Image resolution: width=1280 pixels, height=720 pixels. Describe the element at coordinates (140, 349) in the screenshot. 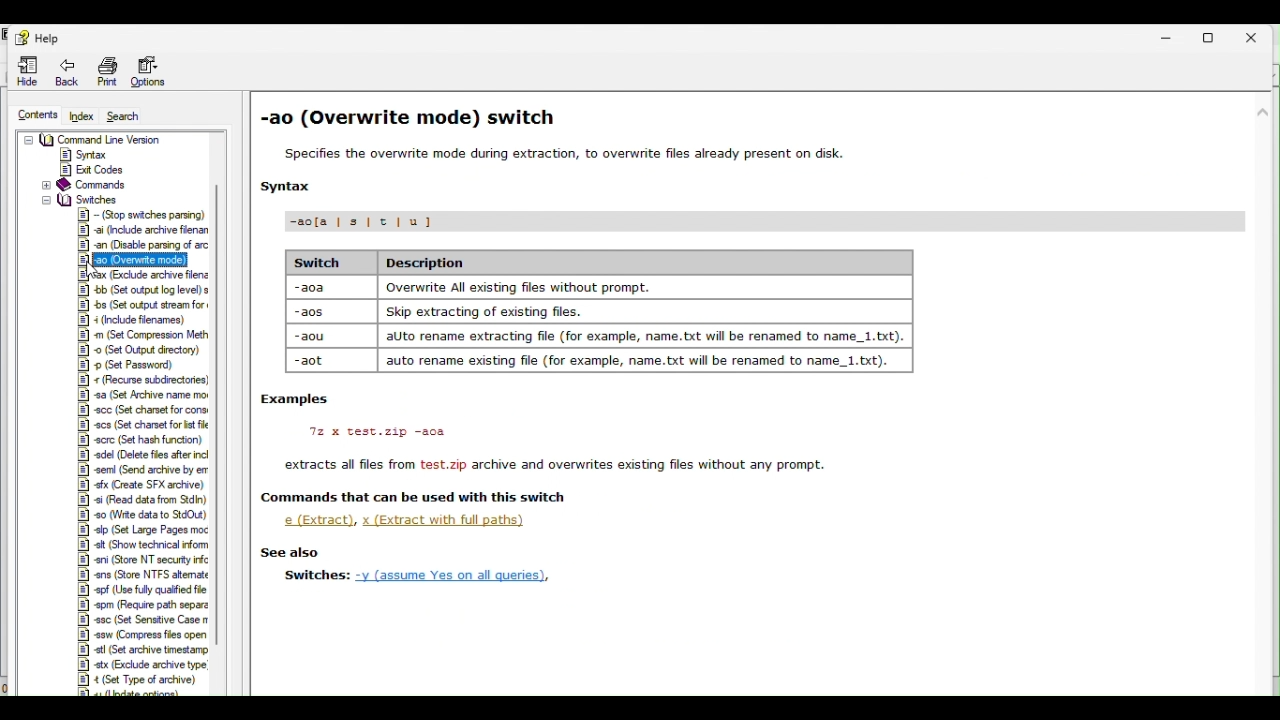

I see `8] © (Set Output directory)` at that location.